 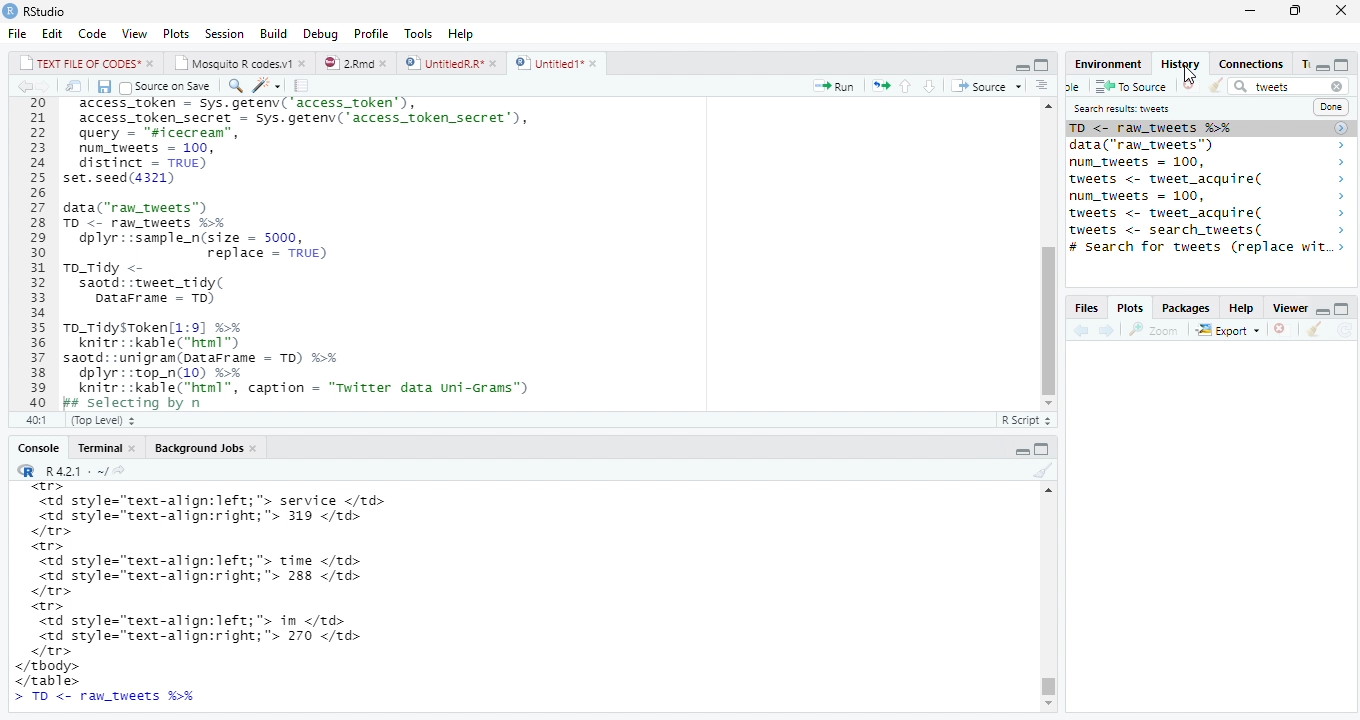 What do you see at coordinates (223, 33) in the screenshot?
I see `Session` at bounding box center [223, 33].